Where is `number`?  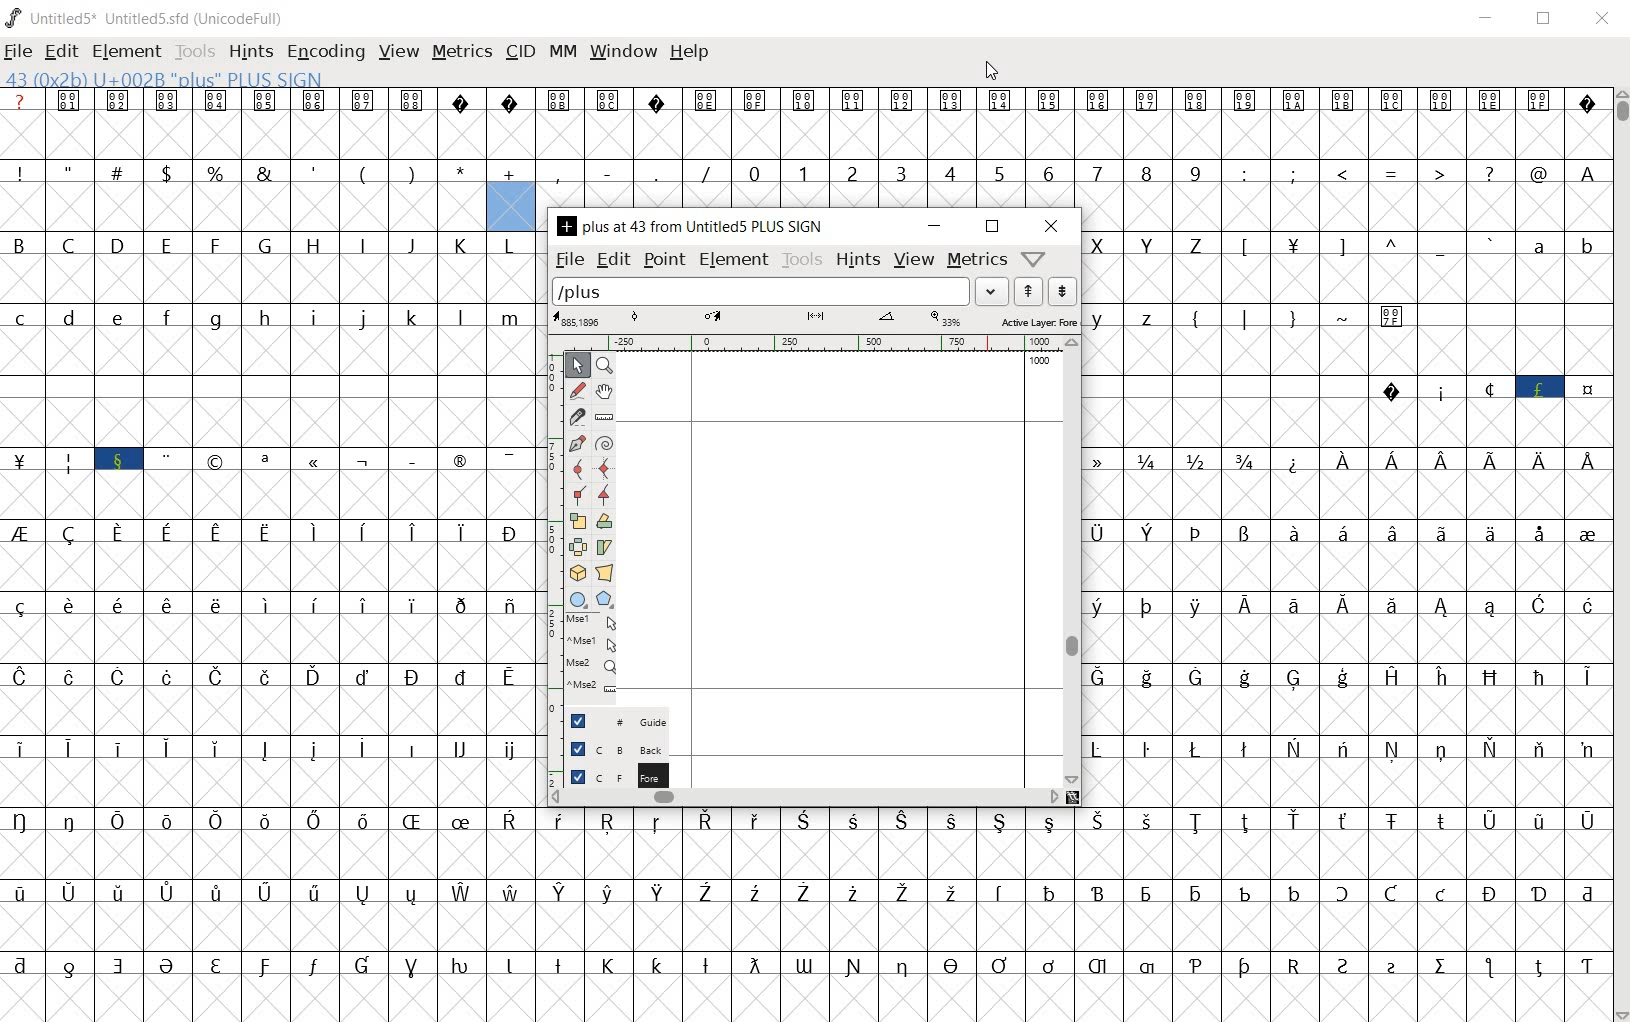 number is located at coordinates (976, 186).